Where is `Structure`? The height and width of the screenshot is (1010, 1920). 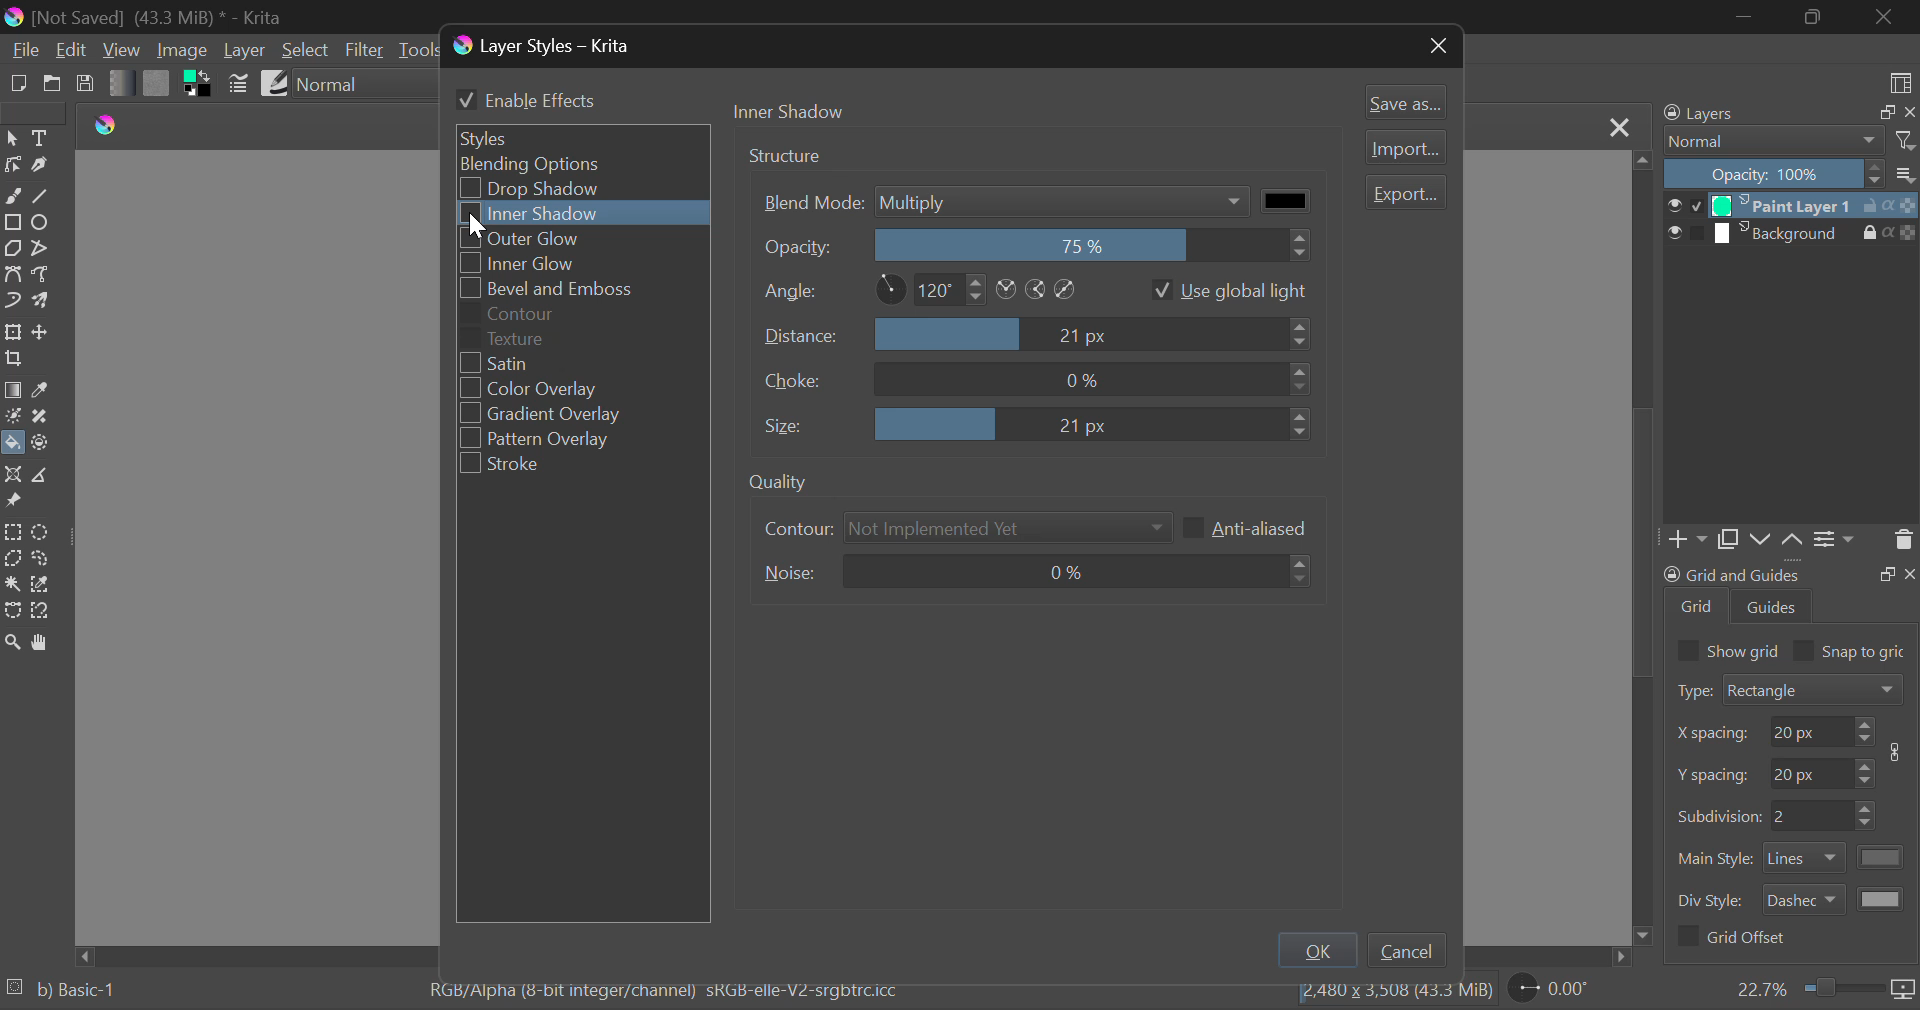 Structure is located at coordinates (791, 153).